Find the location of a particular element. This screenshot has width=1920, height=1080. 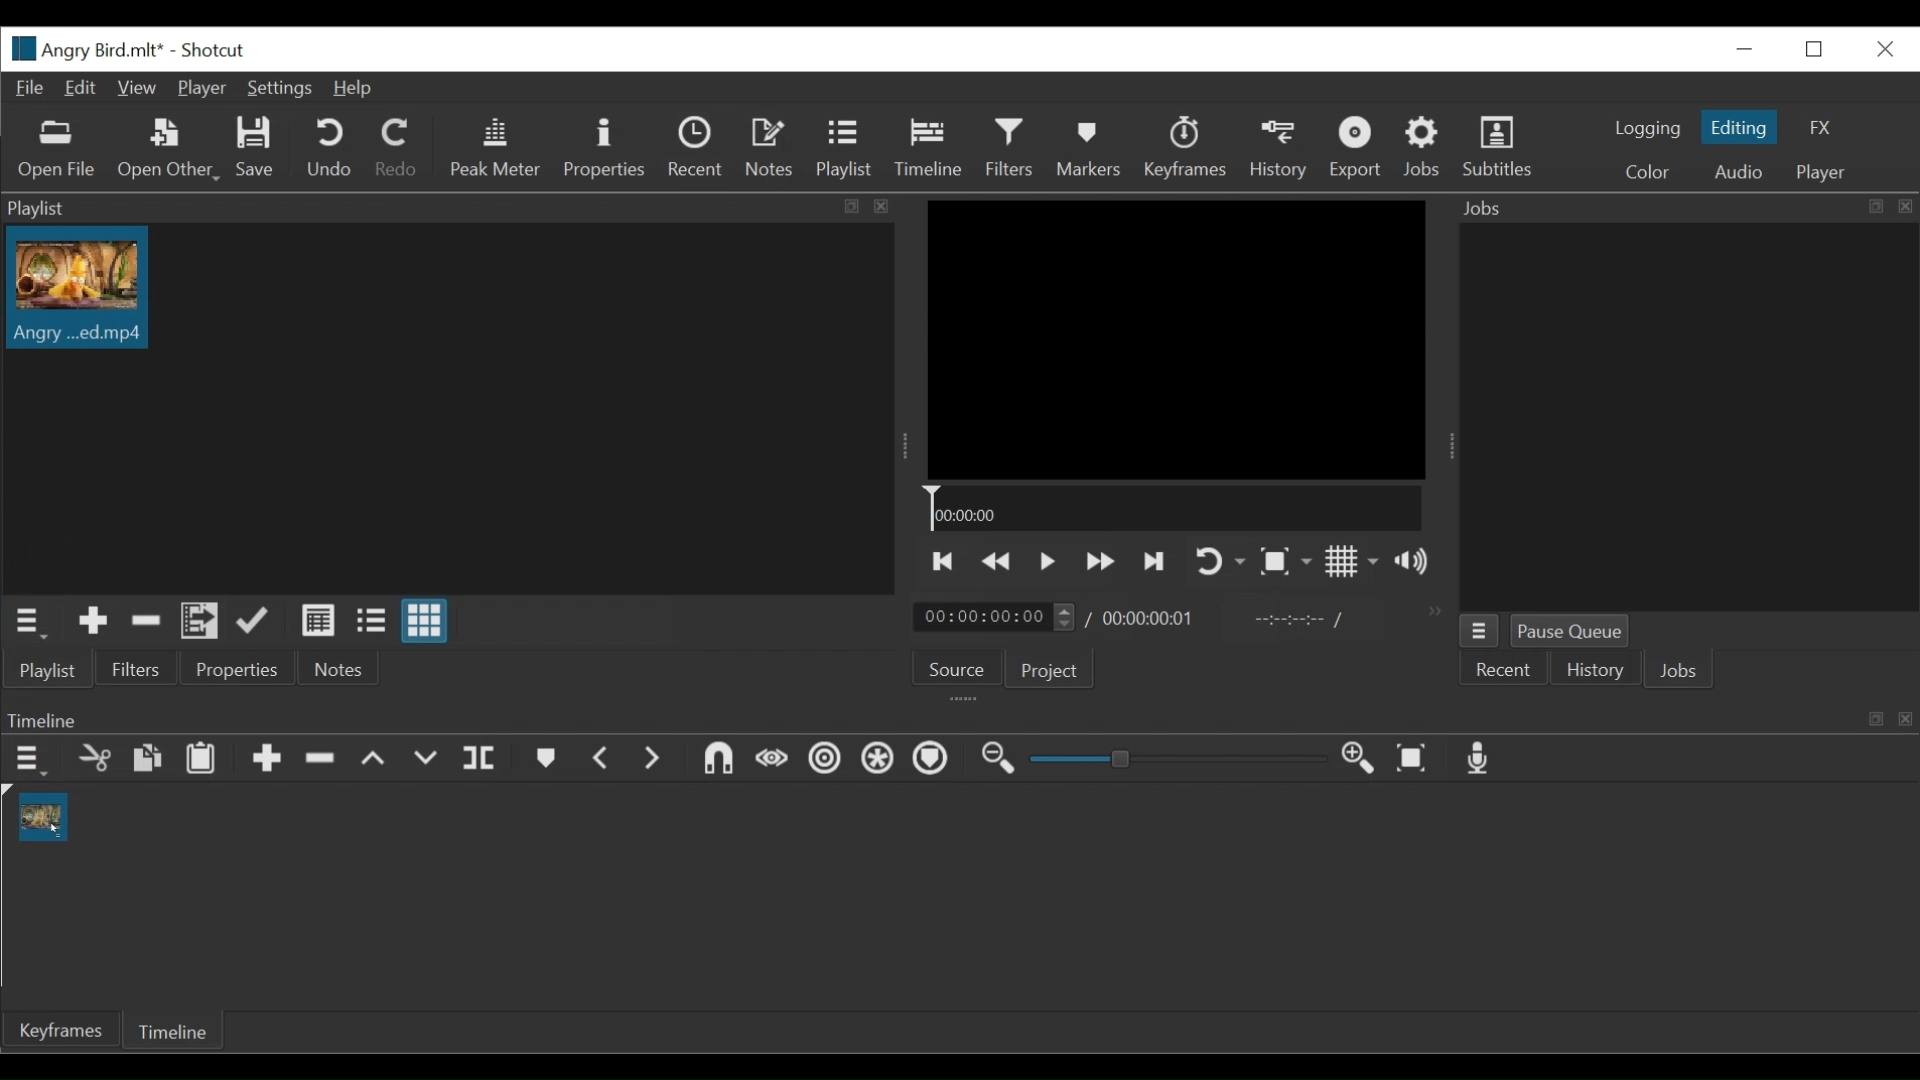

Play the next point quickly is located at coordinates (1156, 561).